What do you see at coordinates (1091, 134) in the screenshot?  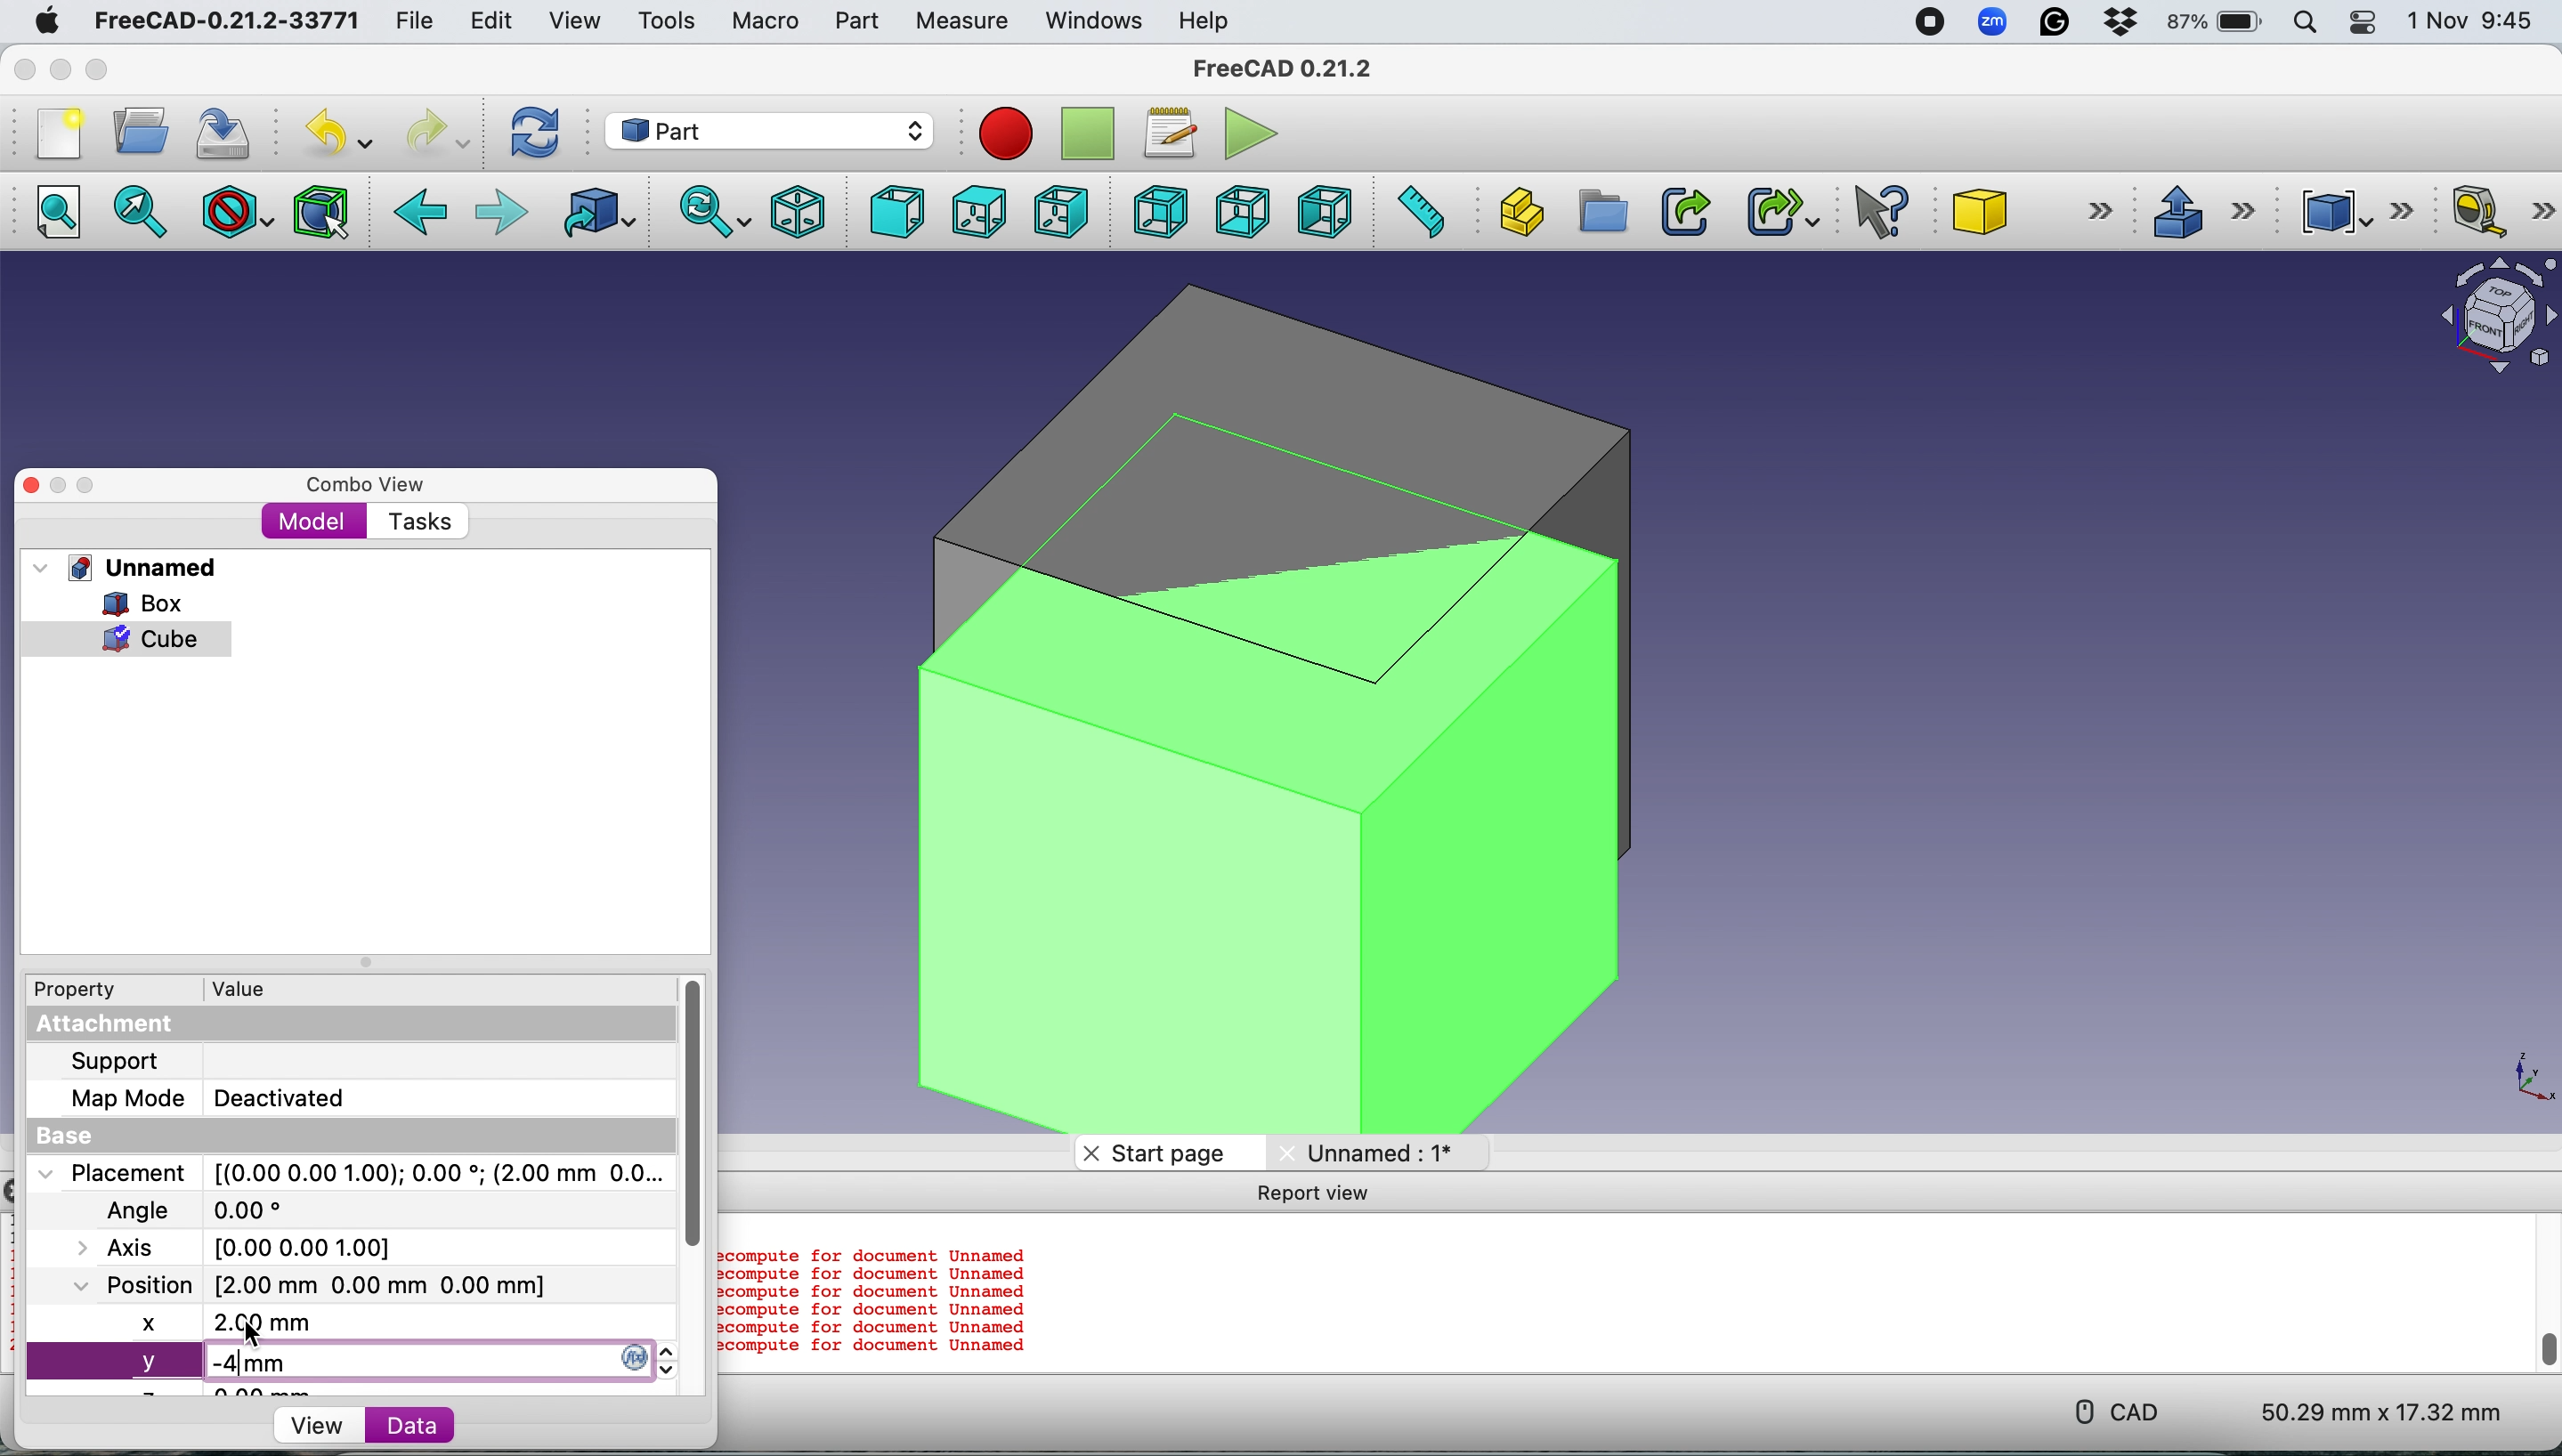 I see `Stop recording macros` at bounding box center [1091, 134].